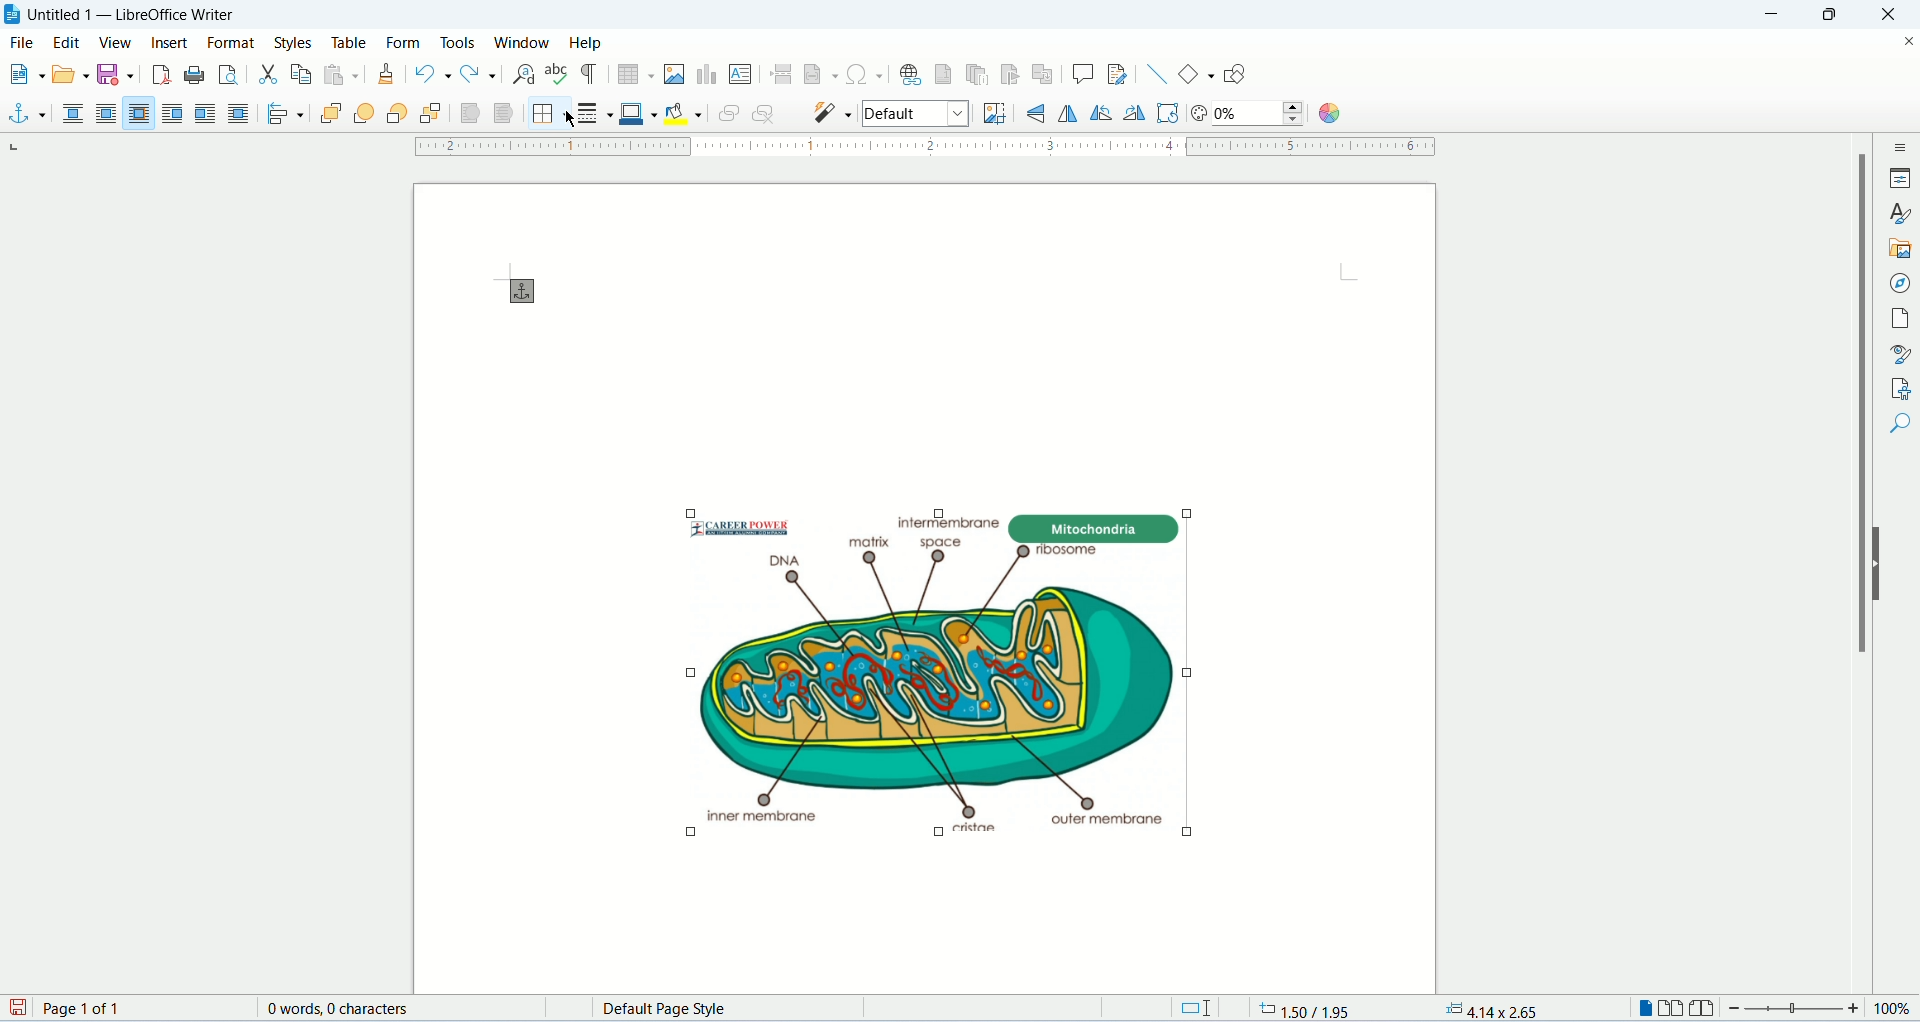 Image resolution: width=1920 pixels, height=1022 pixels. What do you see at coordinates (675, 74) in the screenshot?
I see `insert image` at bounding box center [675, 74].